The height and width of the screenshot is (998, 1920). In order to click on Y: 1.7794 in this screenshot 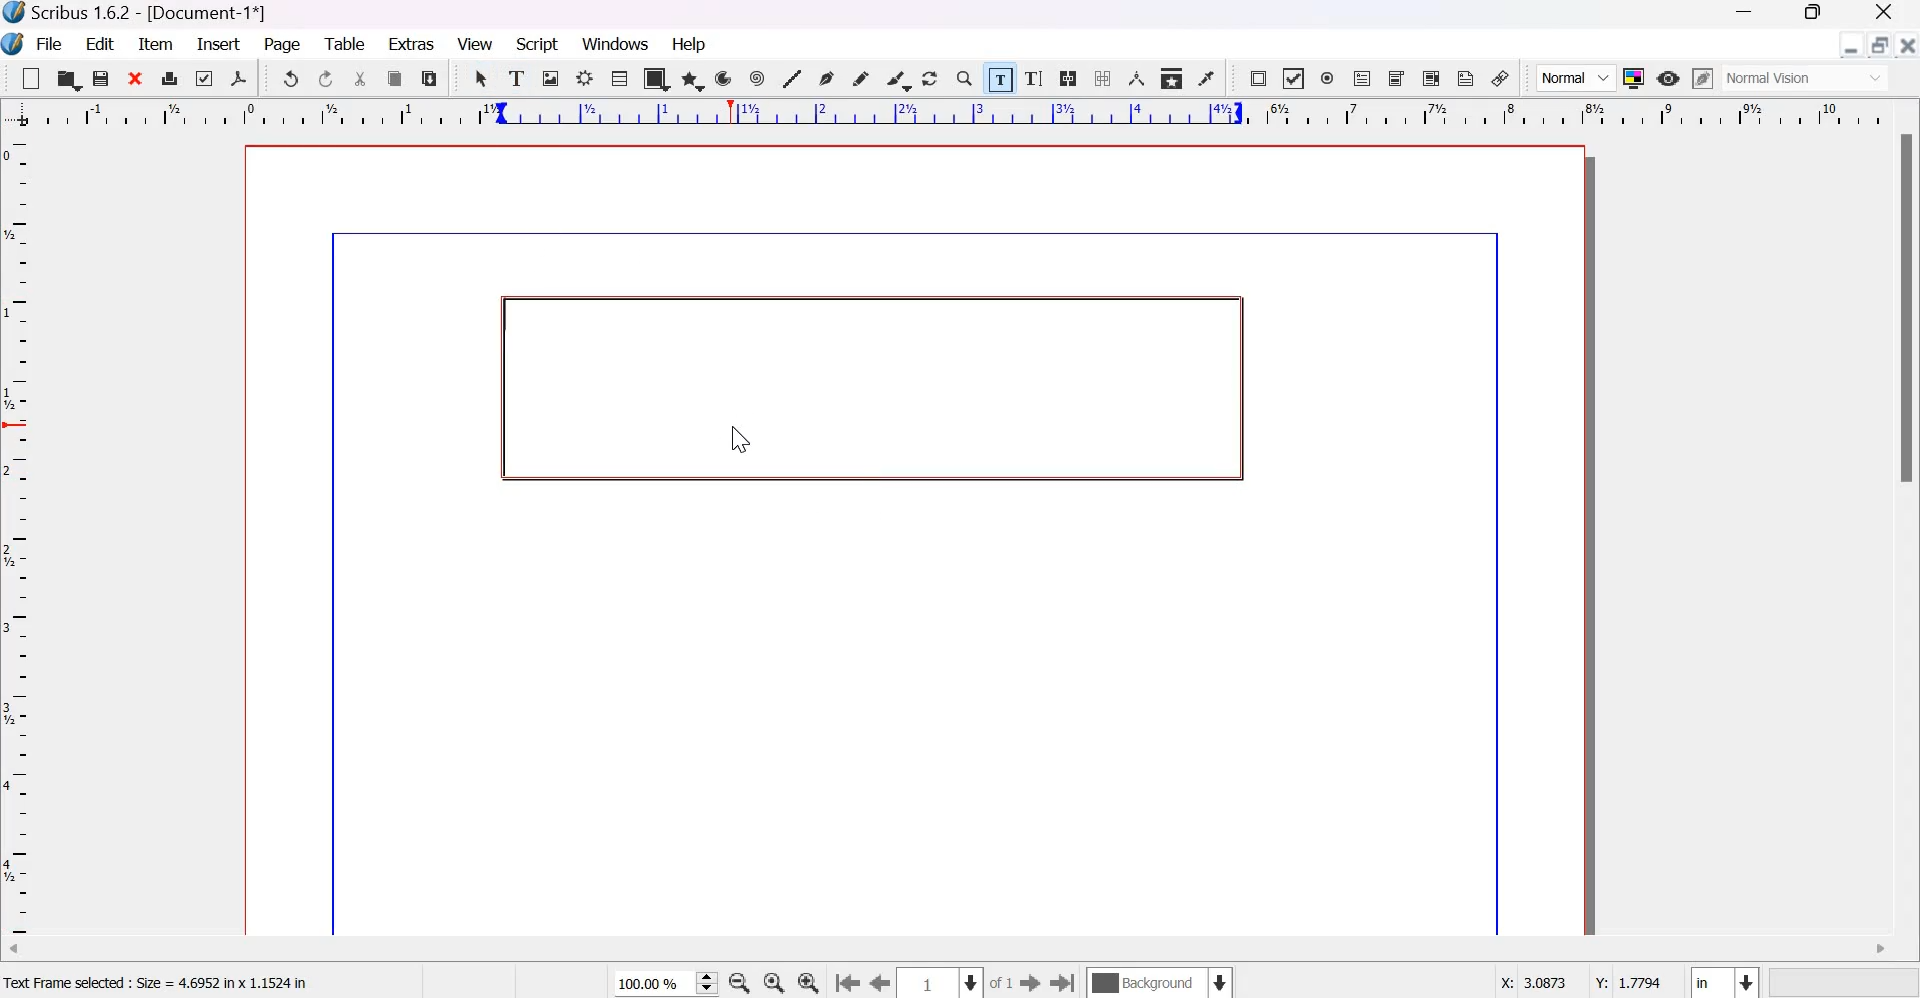, I will do `click(1626, 979)`.